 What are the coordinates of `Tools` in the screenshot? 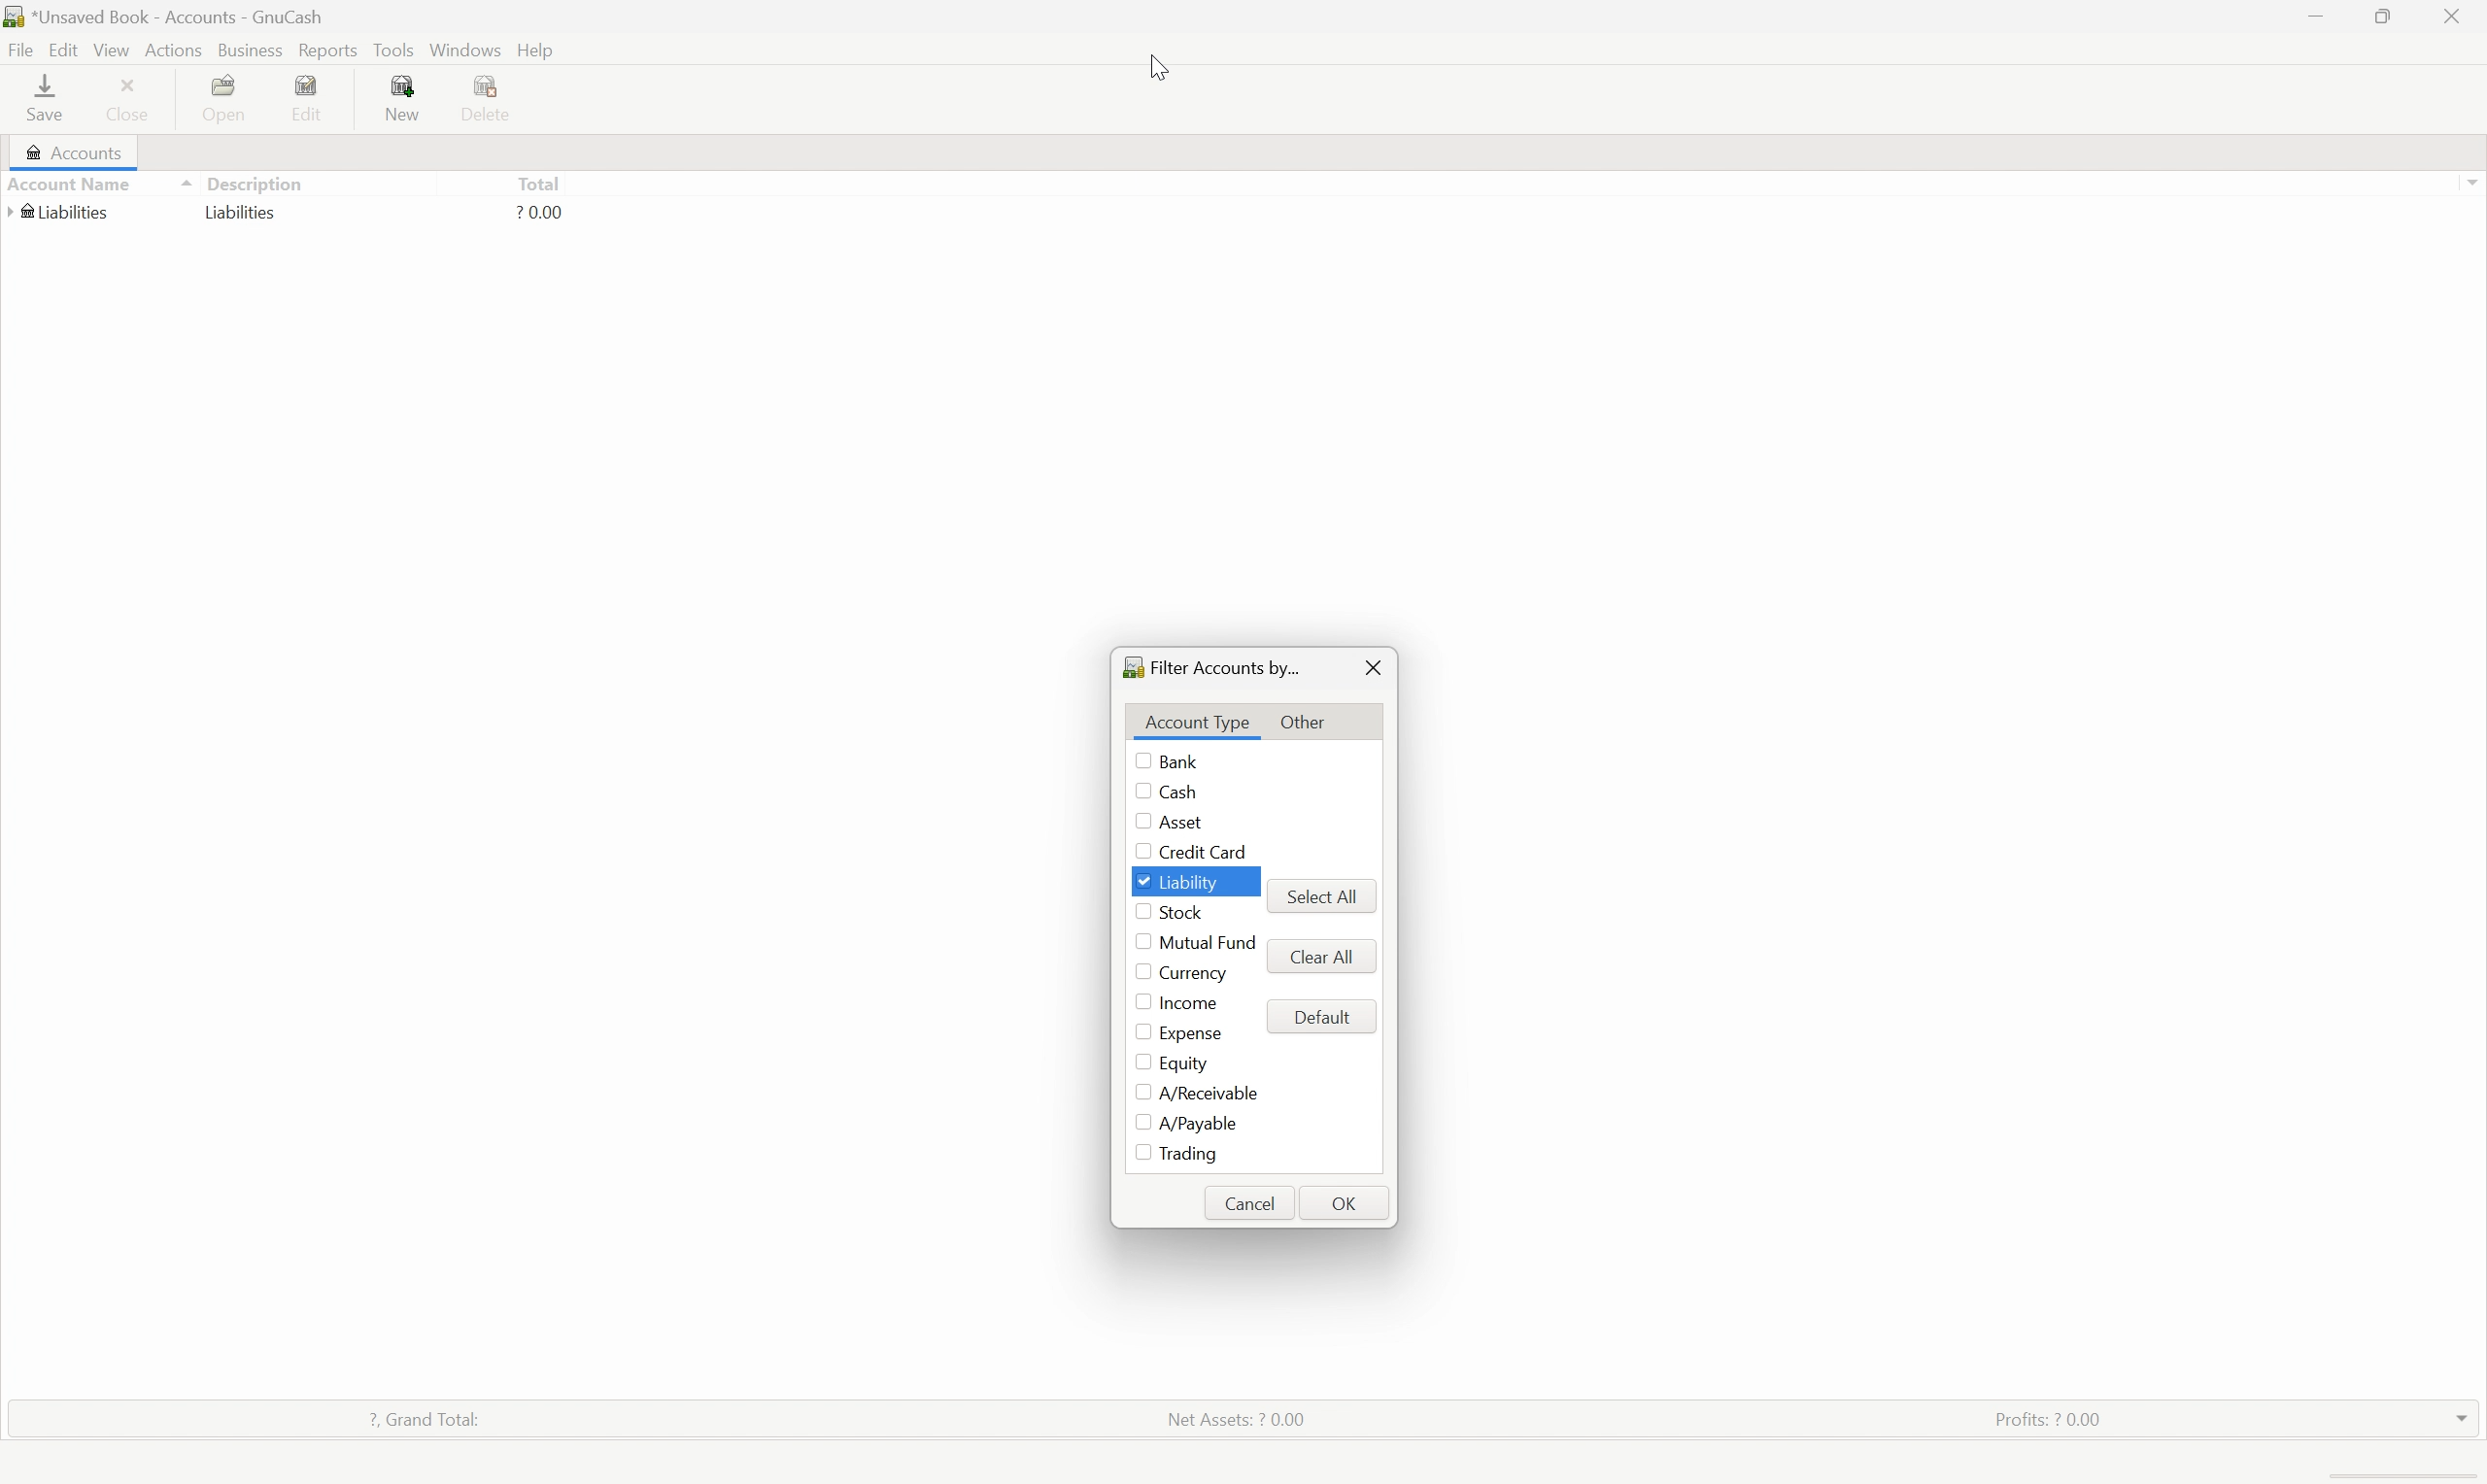 It's located at (392, 49).